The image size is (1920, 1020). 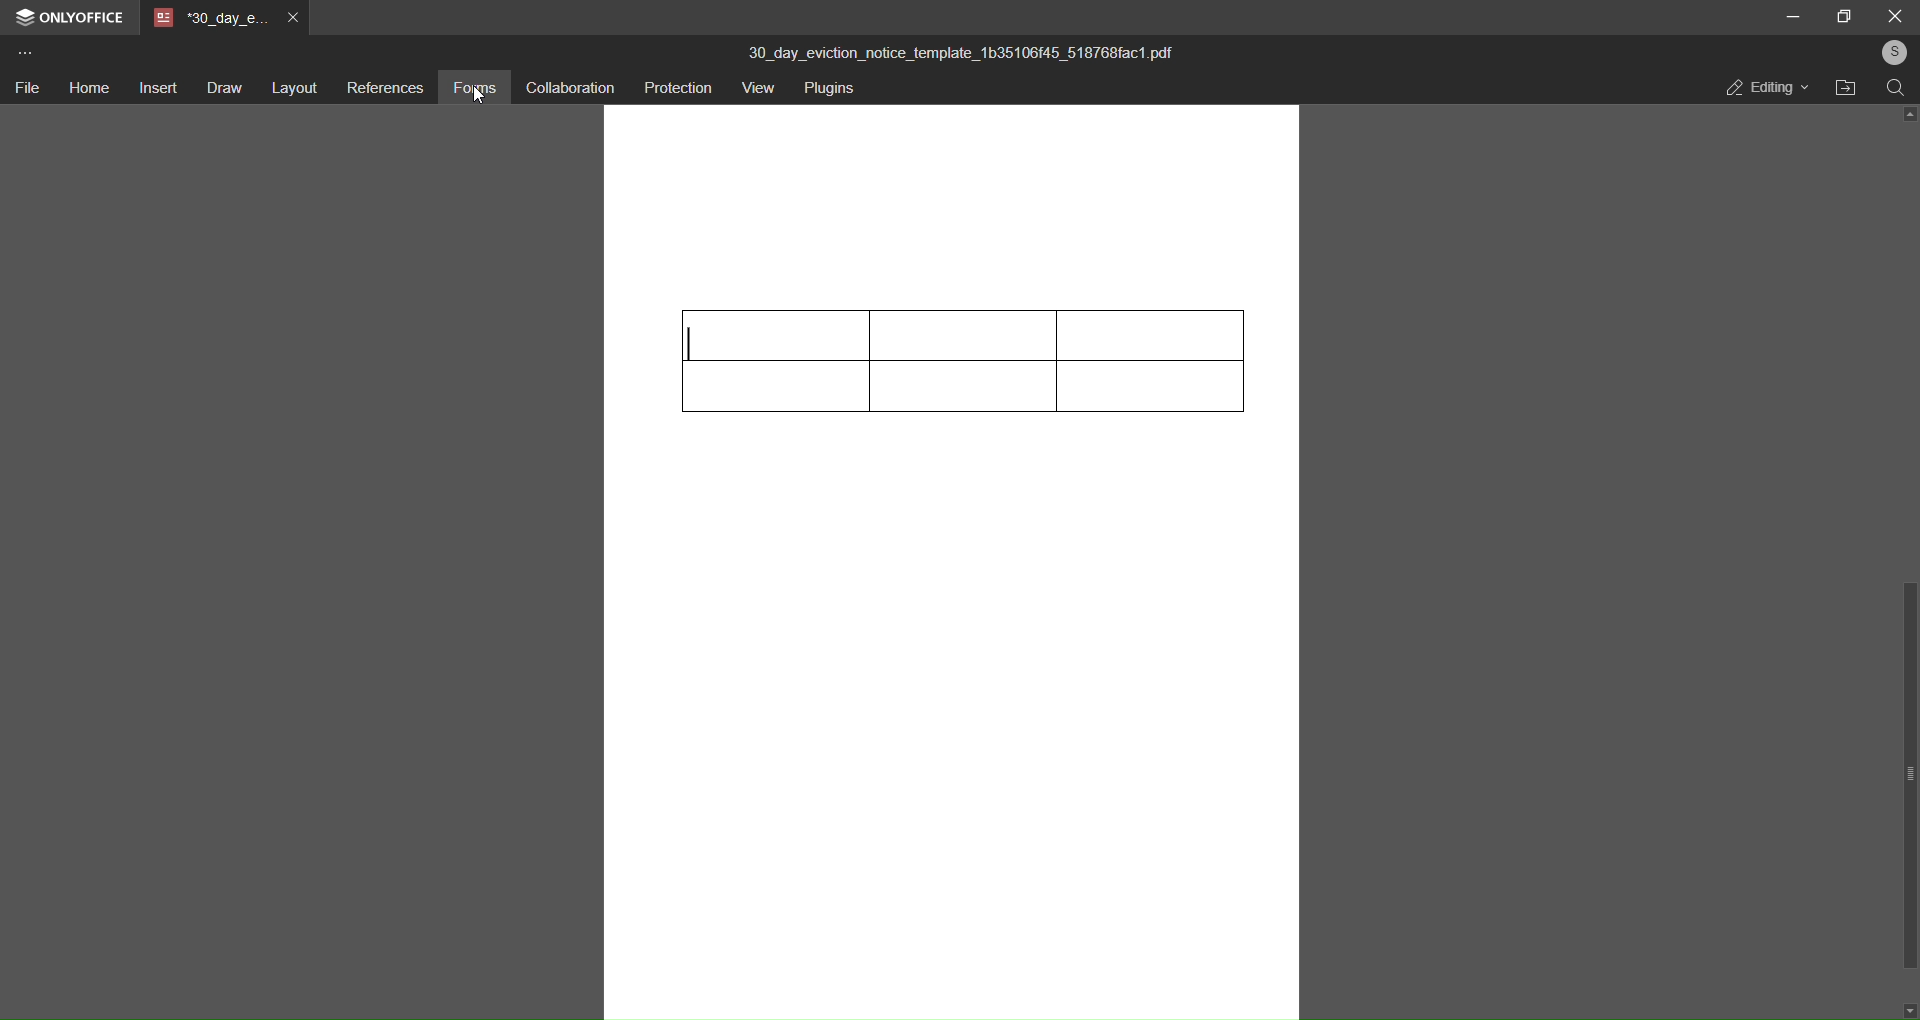 What do you see at coordinates (1839, 17) in the screenshot?
I see `maximize` at bounding box center [1839, 17].